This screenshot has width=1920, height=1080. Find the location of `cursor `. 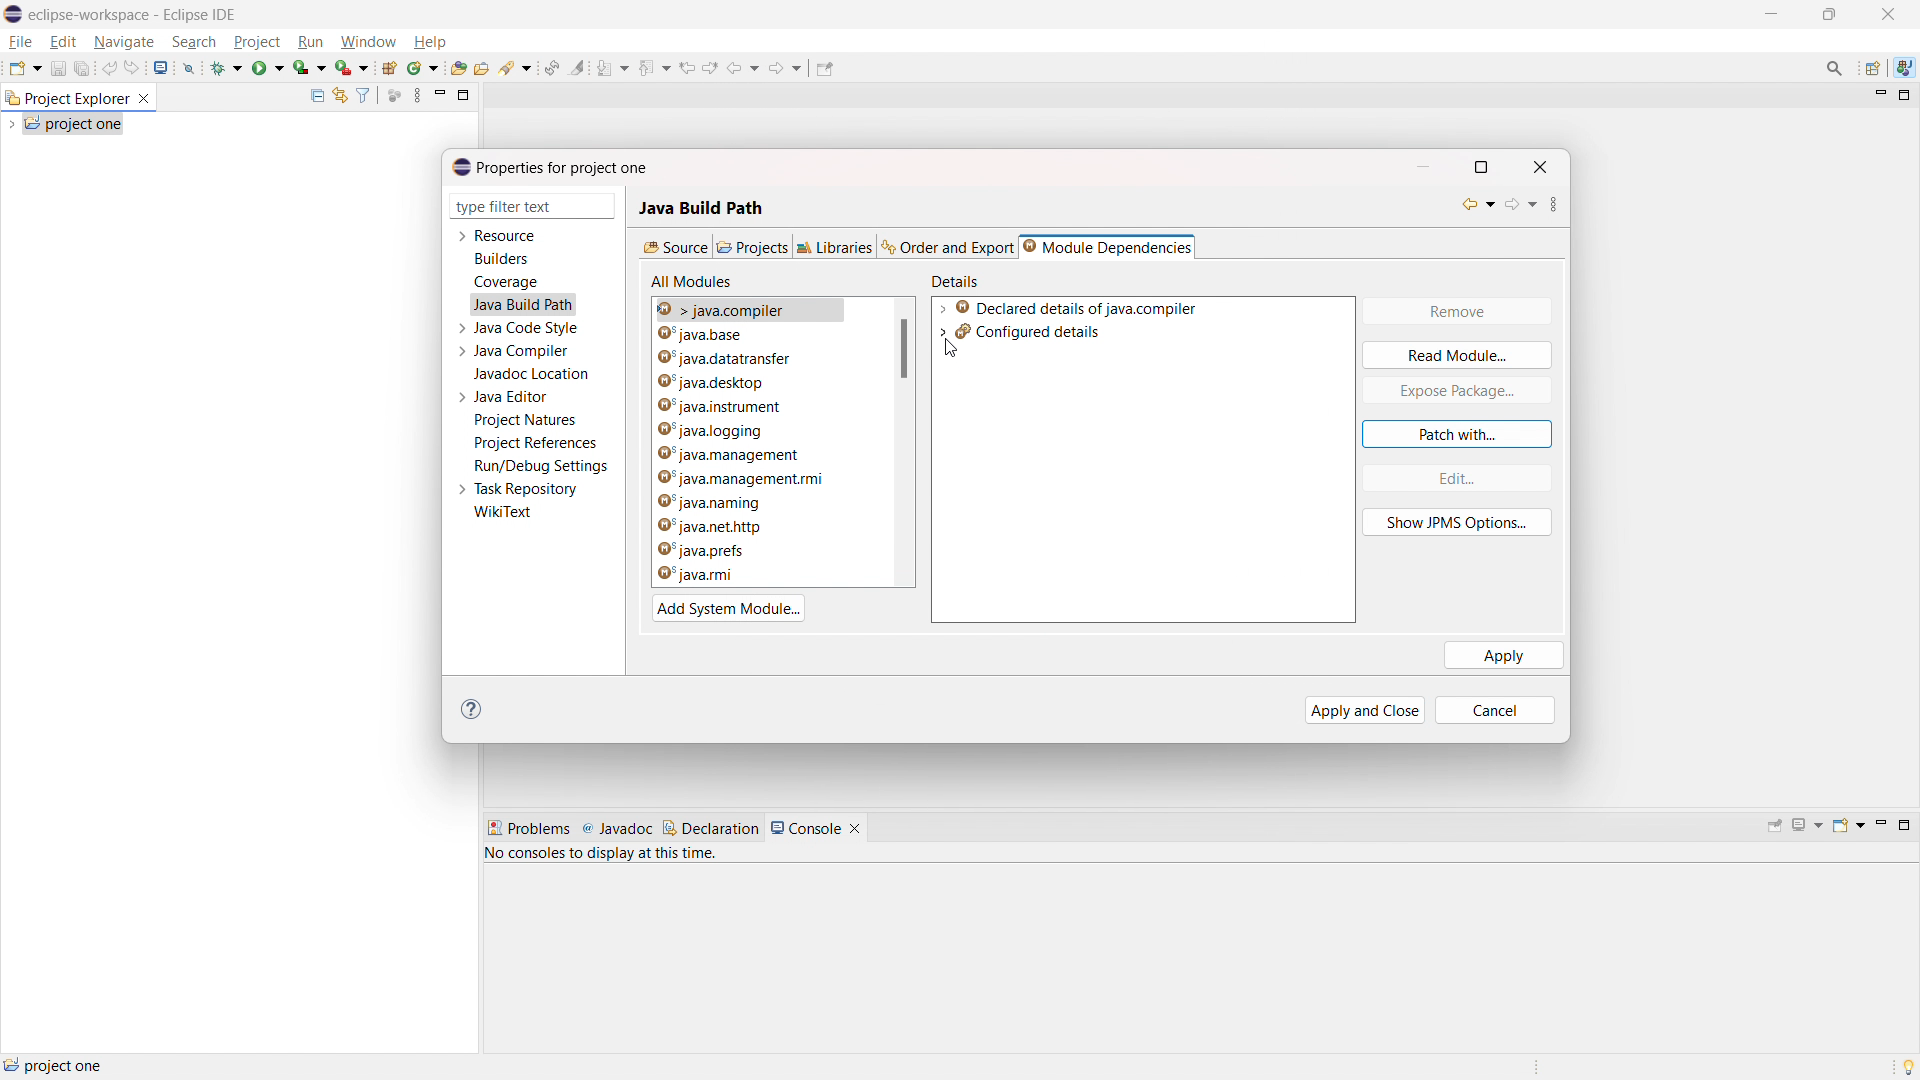

cursor  is located at coordinates (955, 348).